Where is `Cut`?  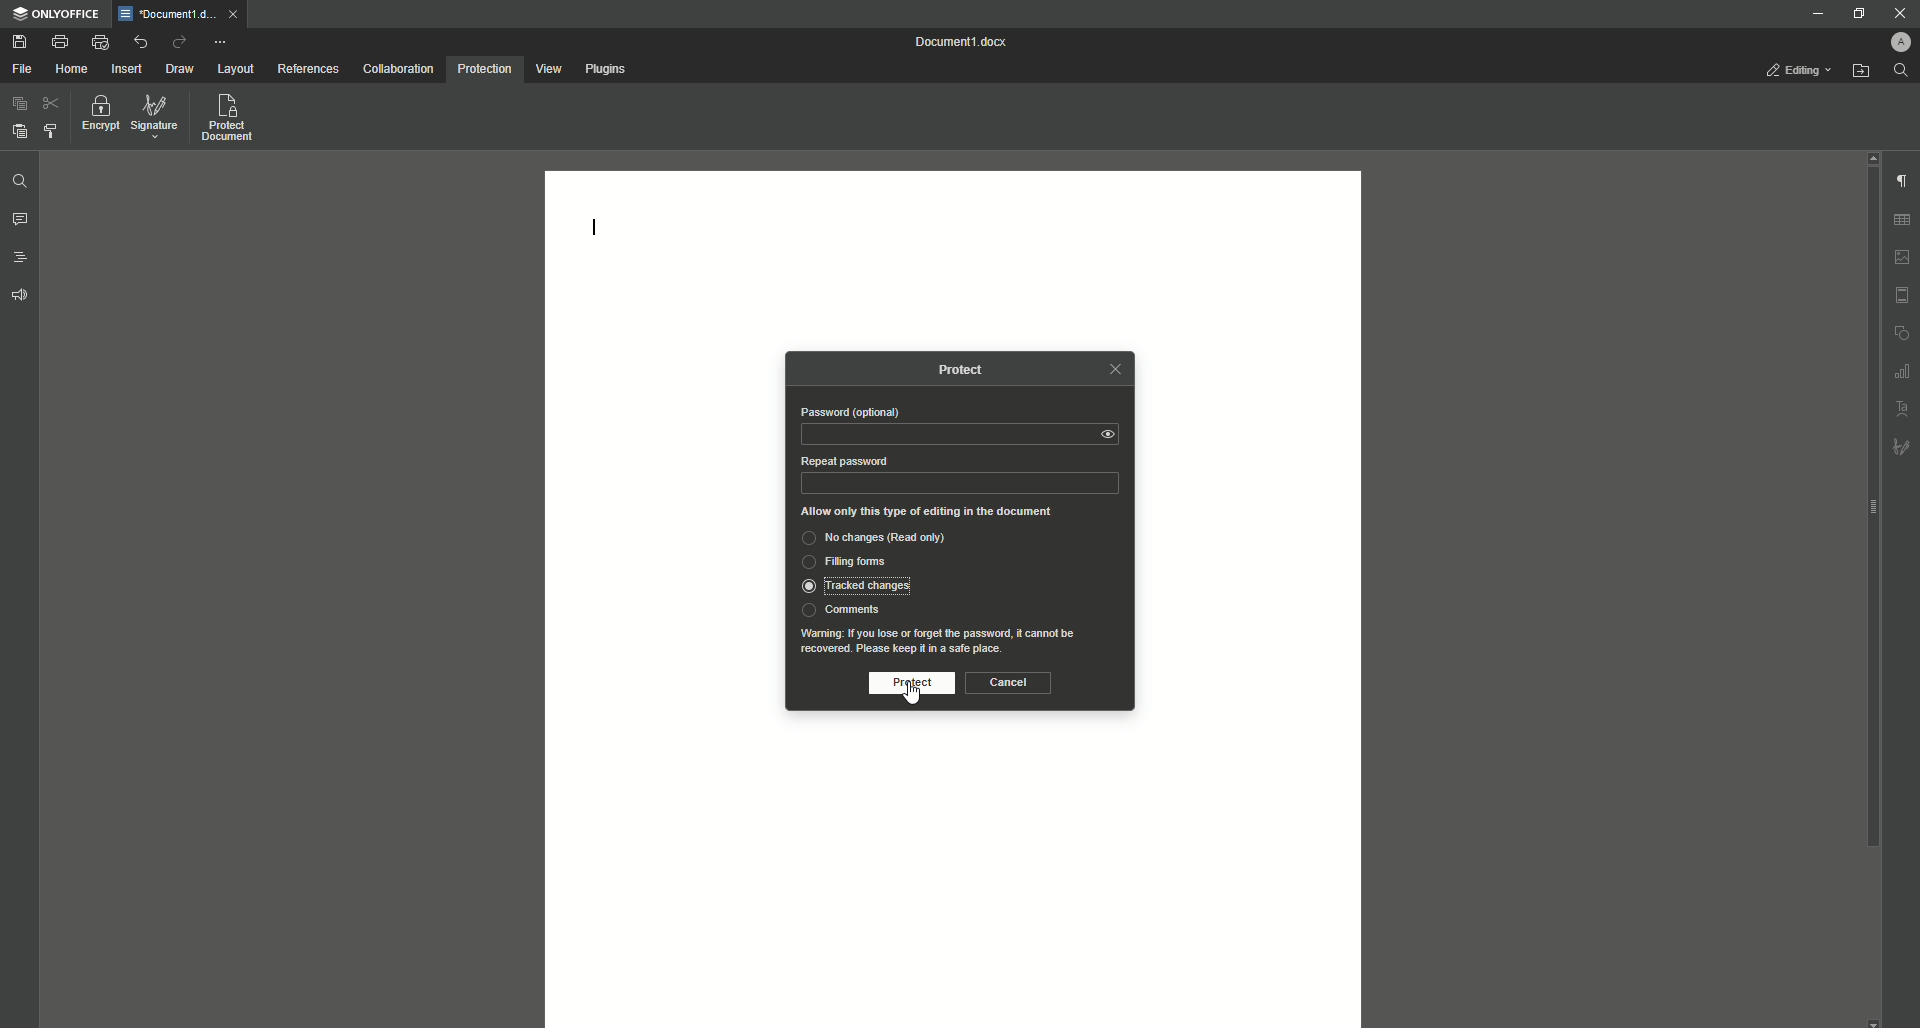
Cut is located at coordinates (53, 106).